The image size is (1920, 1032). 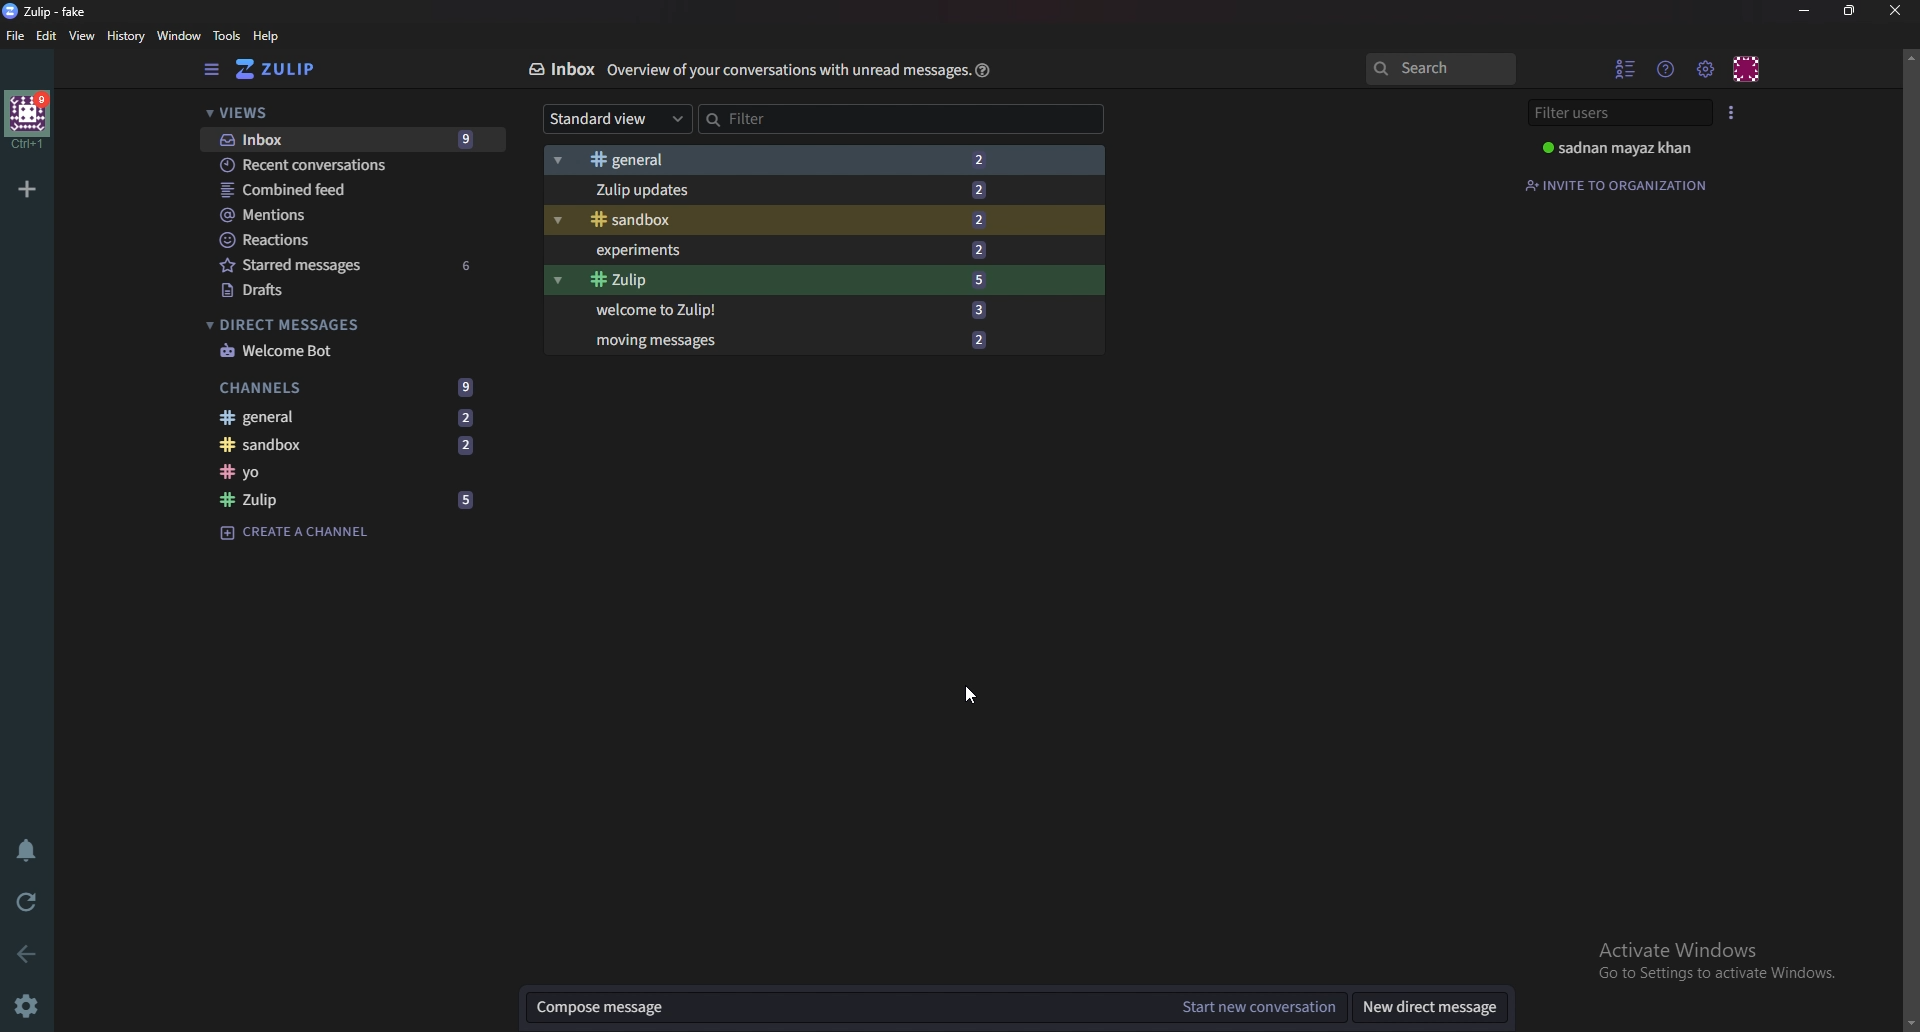 I want to click on sandbox, so click(x=828, y=221).